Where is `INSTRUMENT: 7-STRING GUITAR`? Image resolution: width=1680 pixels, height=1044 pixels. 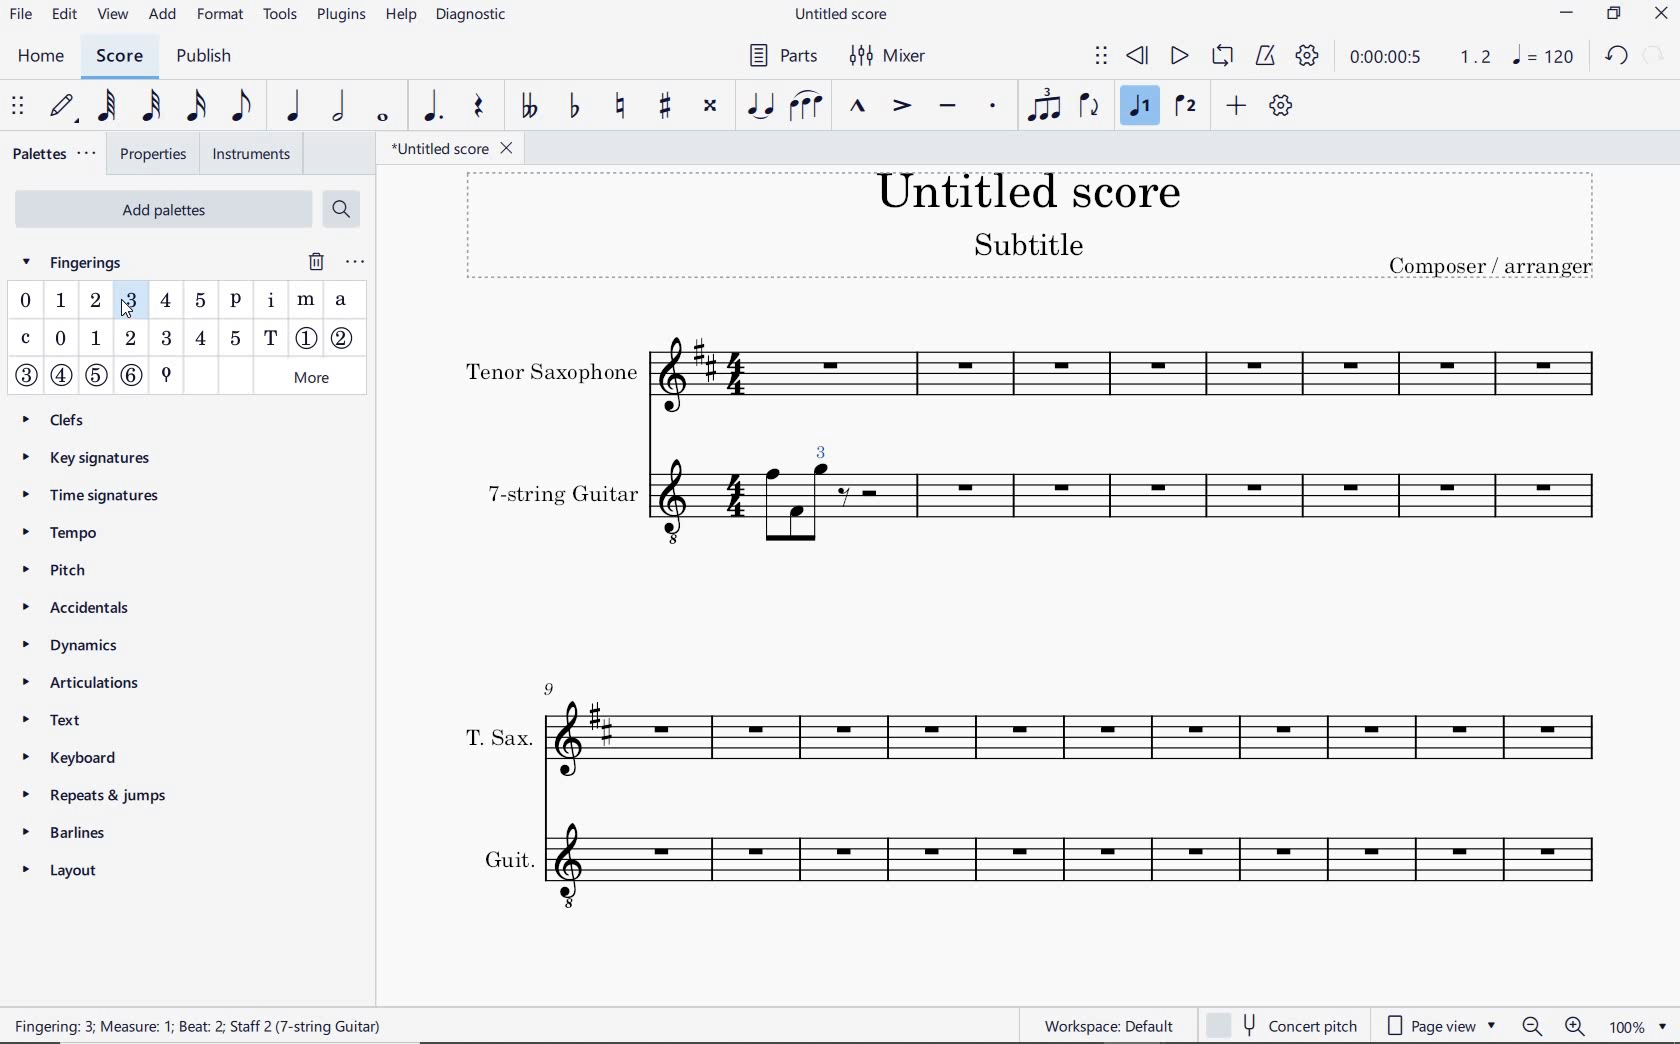
INSTRUMENT: 7-STRING GUITAR is located at coordinates (630, 506).